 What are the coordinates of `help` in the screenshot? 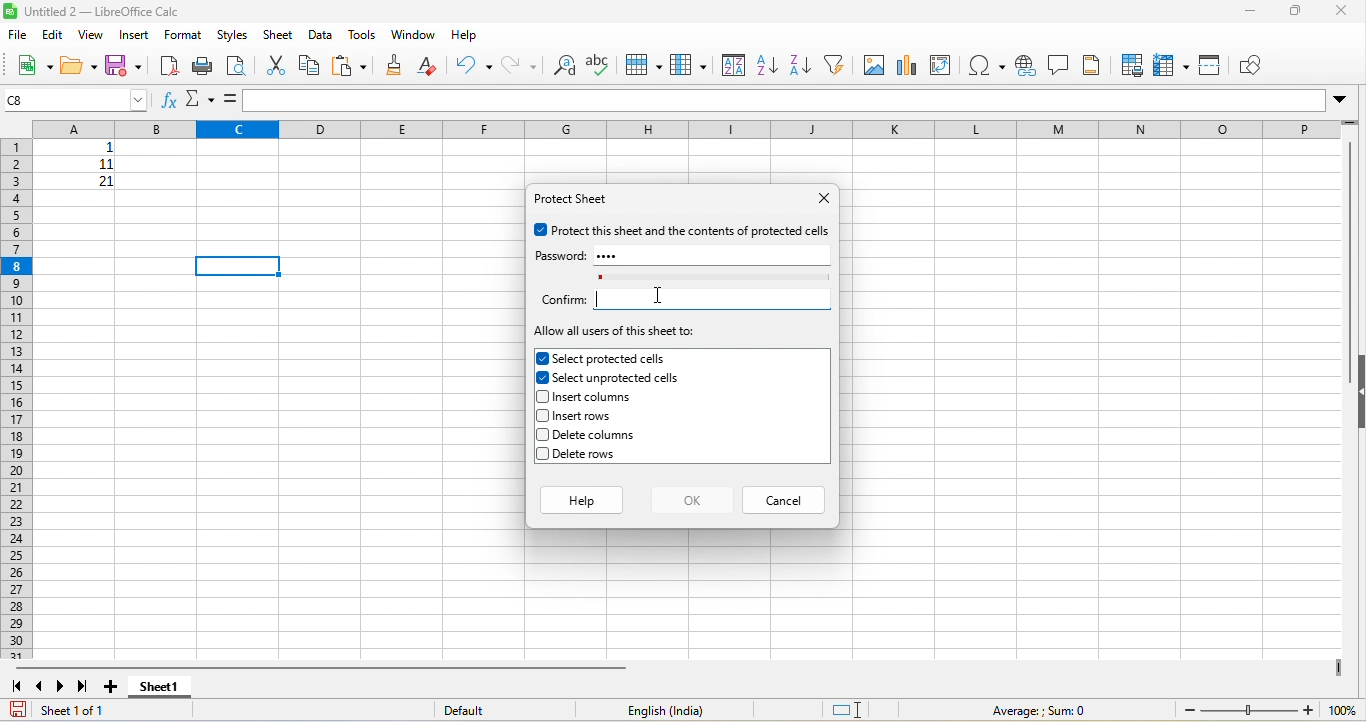 It's located at (471, 35).